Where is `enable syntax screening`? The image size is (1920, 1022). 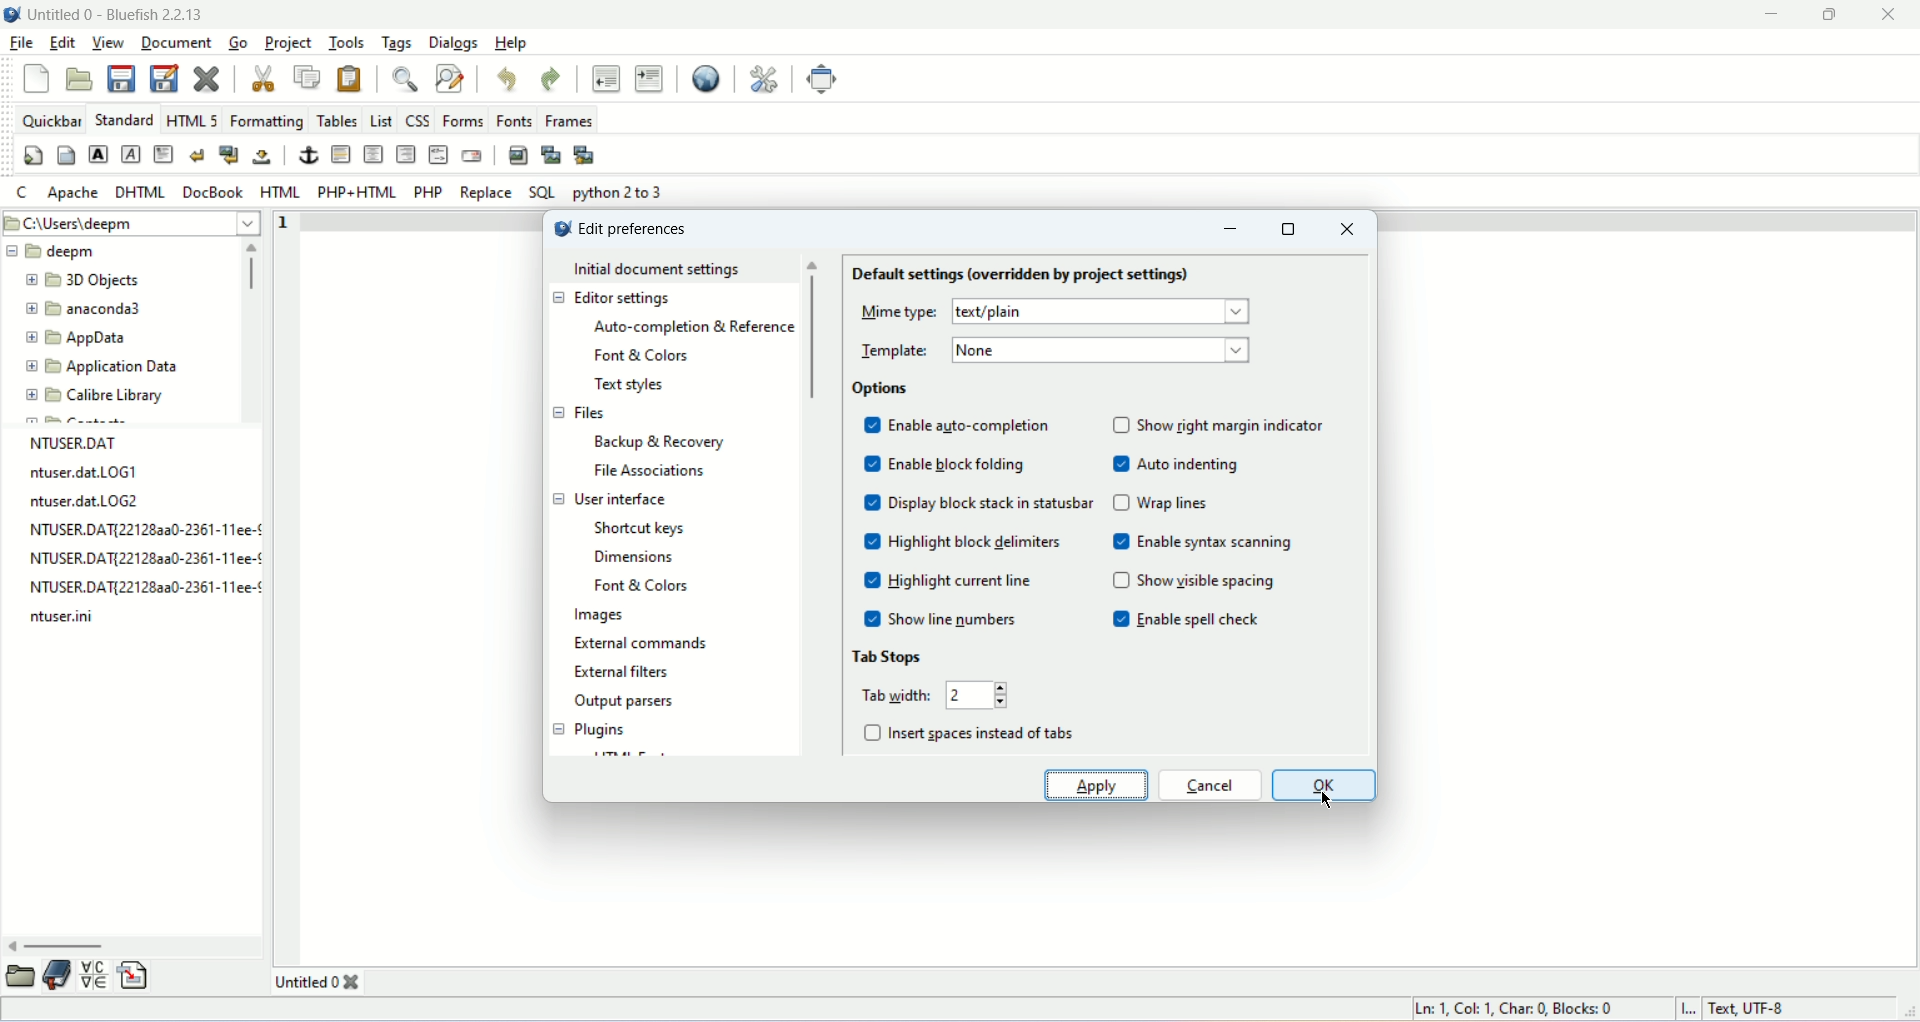
enable syntax screening is located at coordinates (1216, 544).